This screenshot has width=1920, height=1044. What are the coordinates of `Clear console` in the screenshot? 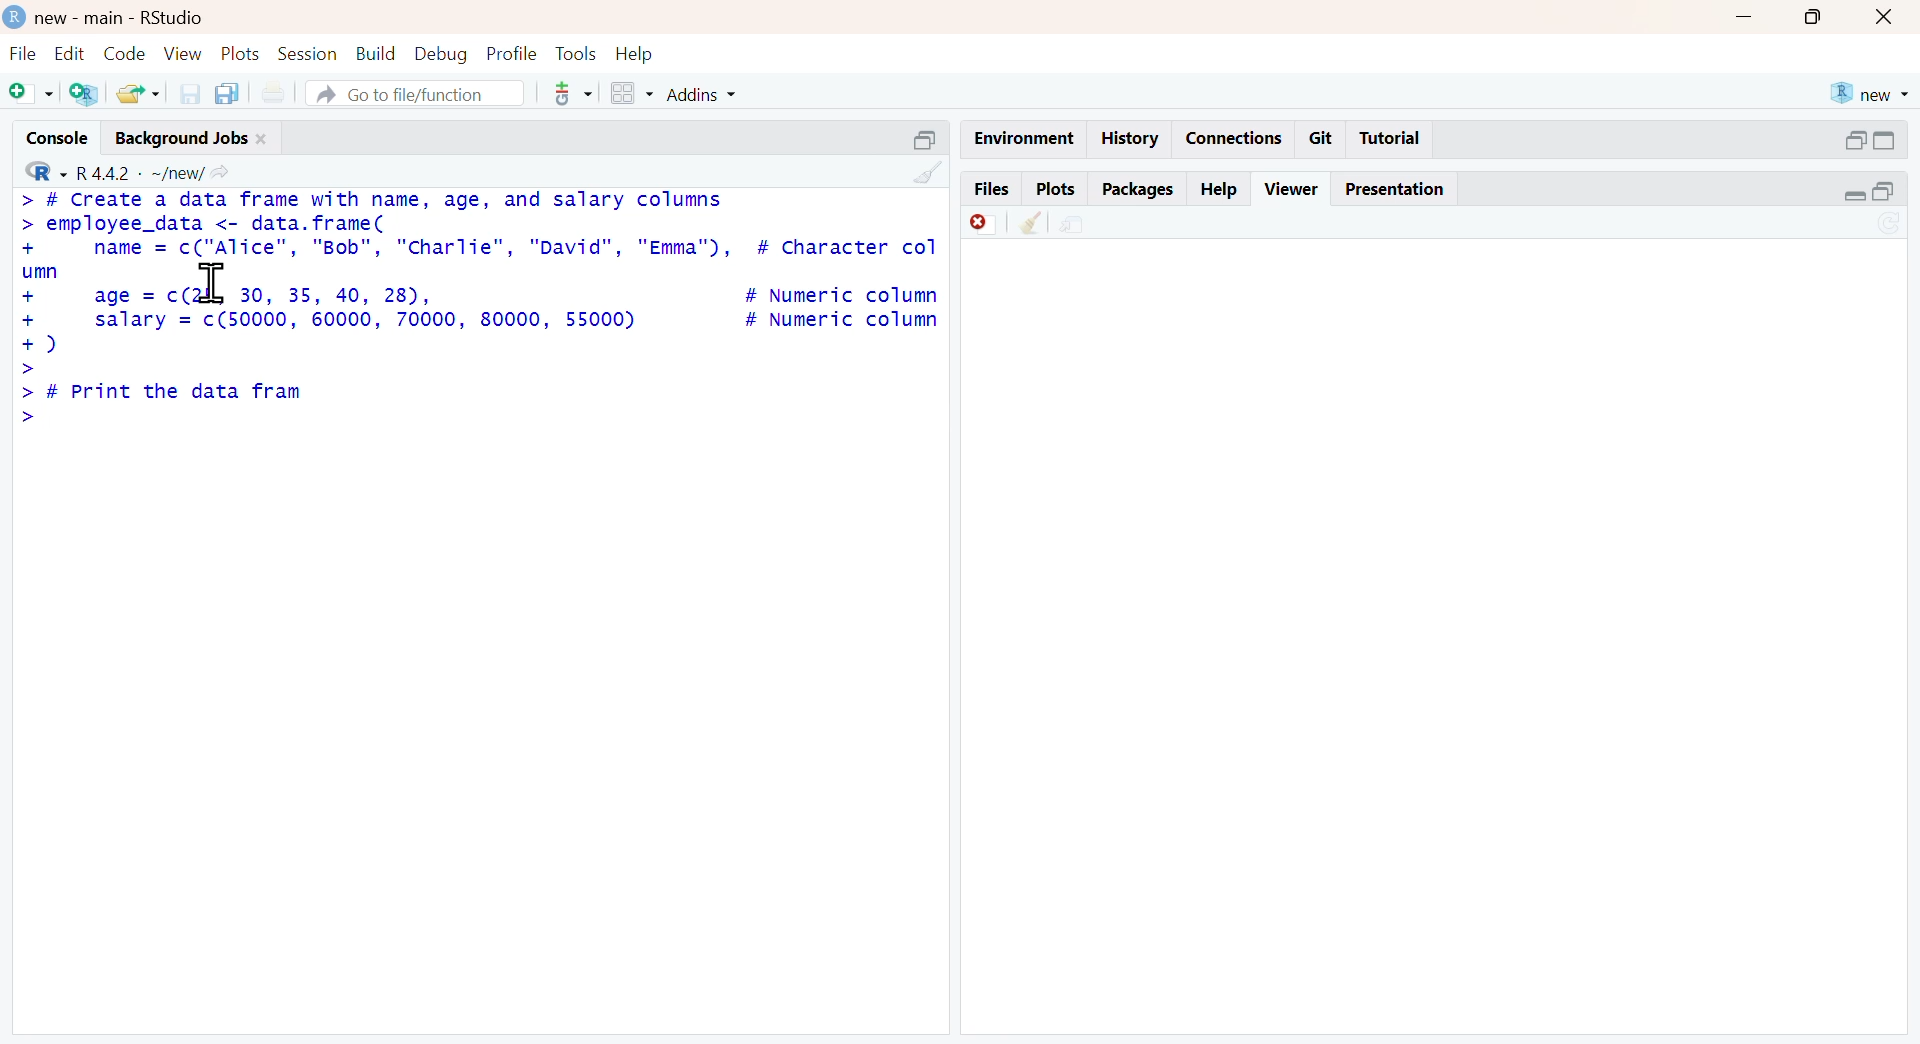 It's located at (920, 171).